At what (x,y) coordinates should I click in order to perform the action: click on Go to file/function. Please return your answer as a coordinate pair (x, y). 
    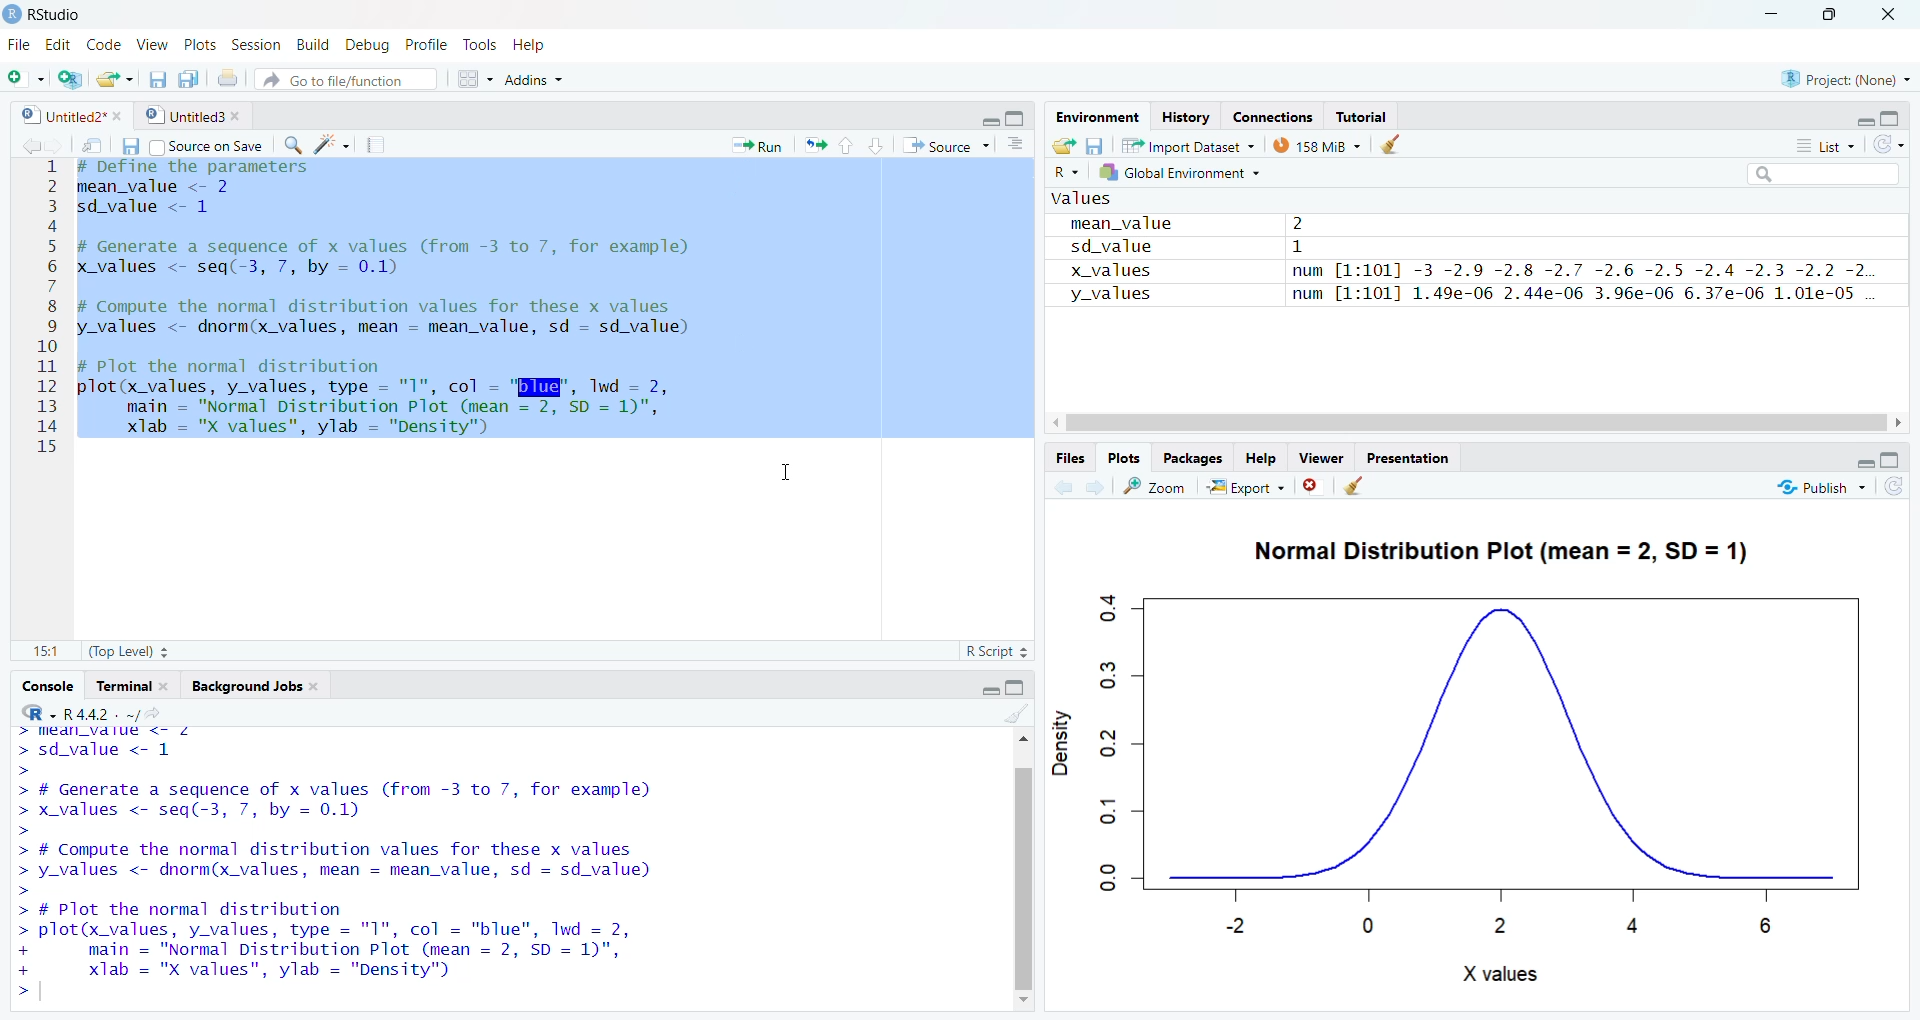
    Looking at the image, I should click on (351, 79).